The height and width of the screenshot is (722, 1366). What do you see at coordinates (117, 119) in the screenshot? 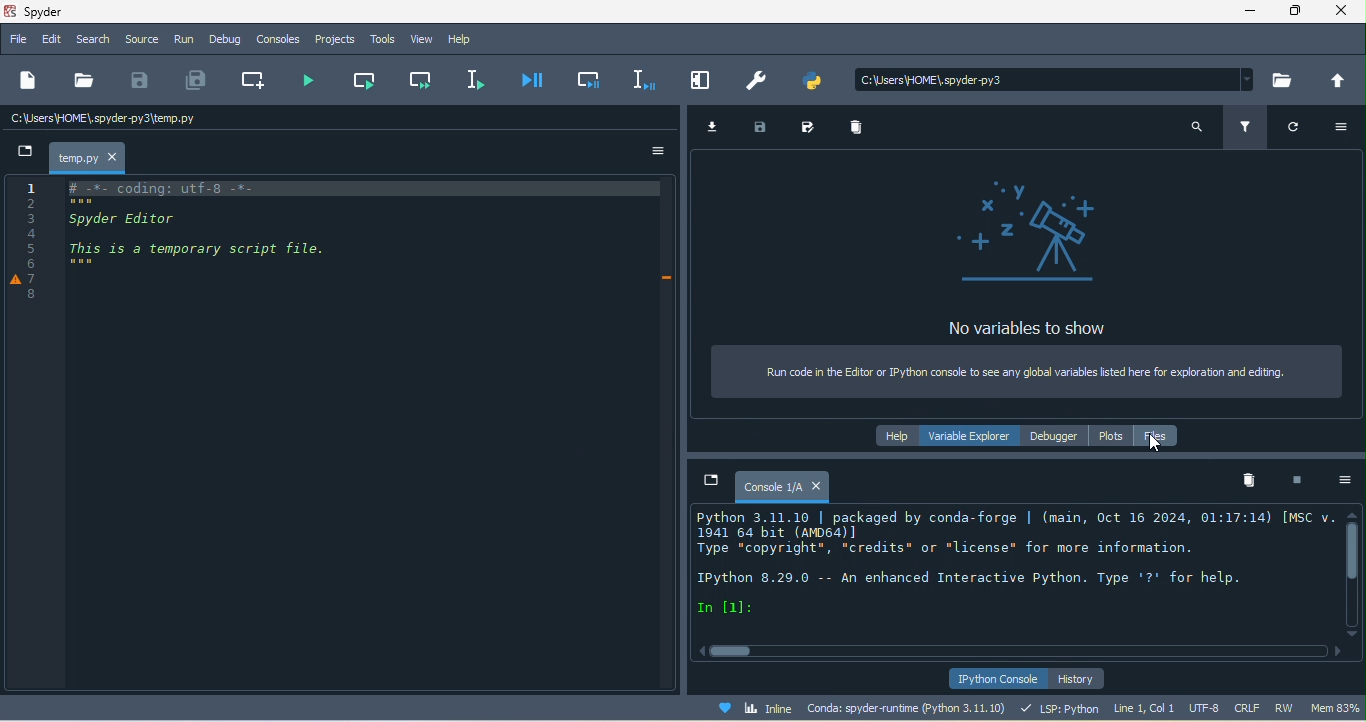
I see `c\users\home\spyder/temp.py` at bounding box center [117, 119].